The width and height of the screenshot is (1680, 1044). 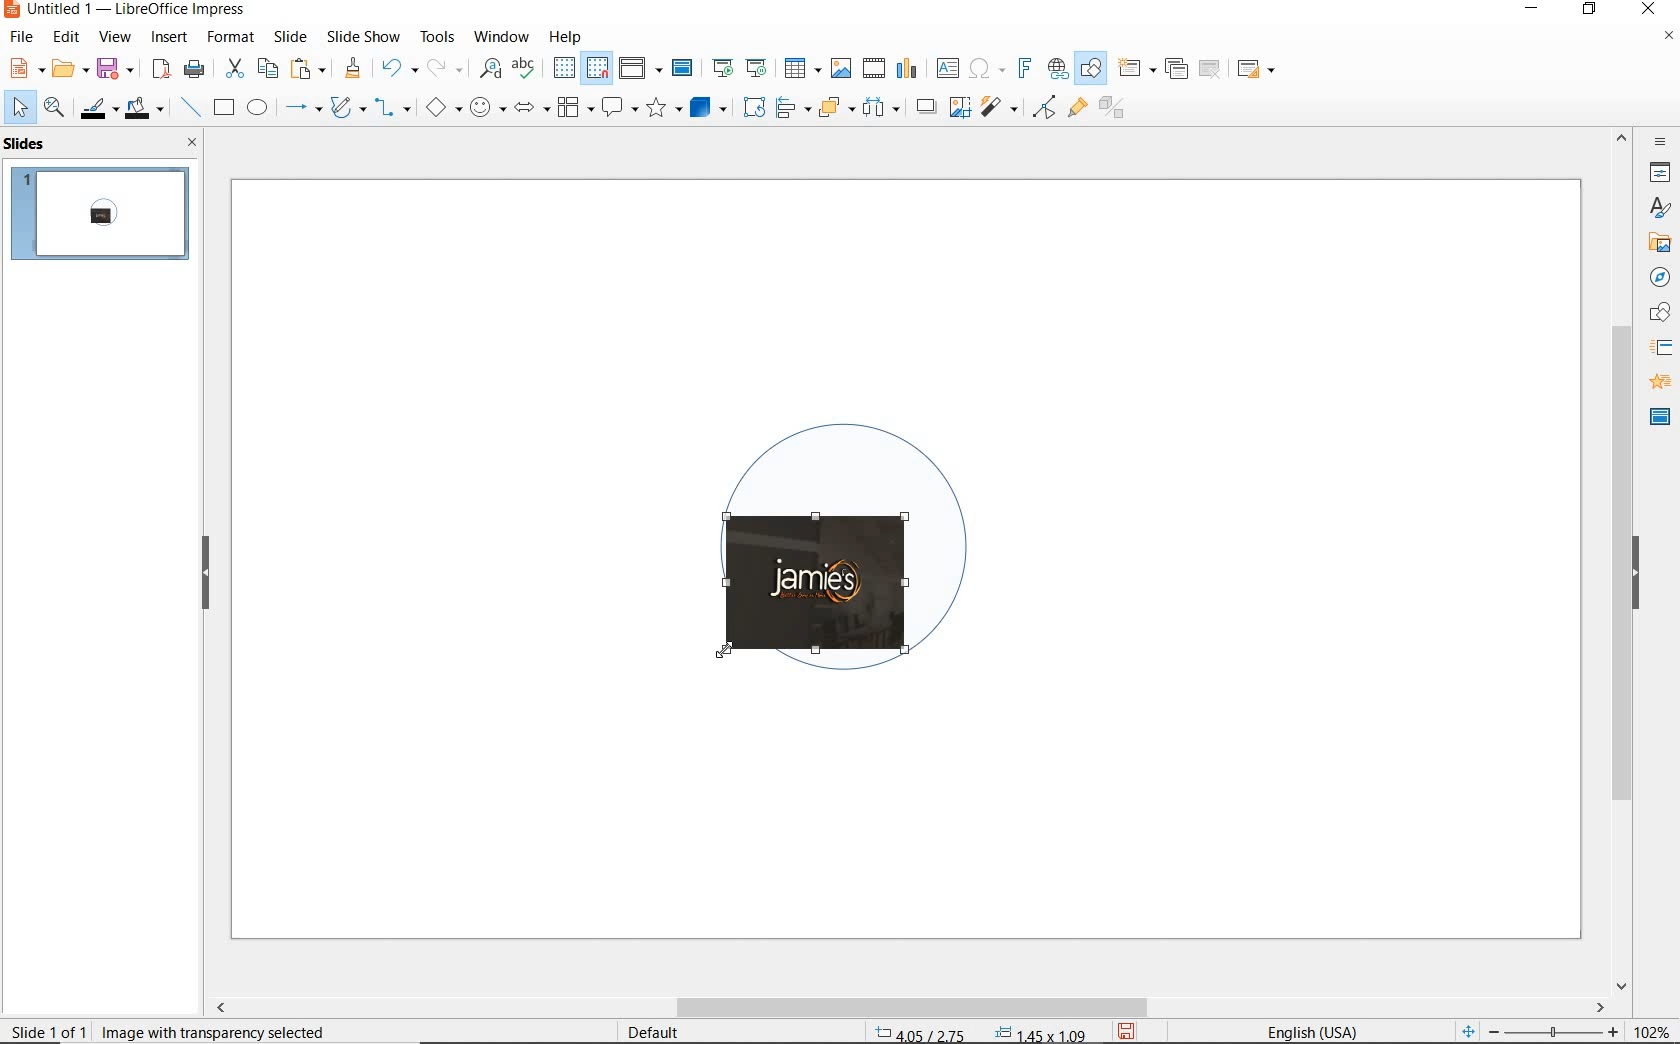 What do you see at coordinates (574, 109) in the screenshot?
I see `flowchart` at bounding box center [574, 109].